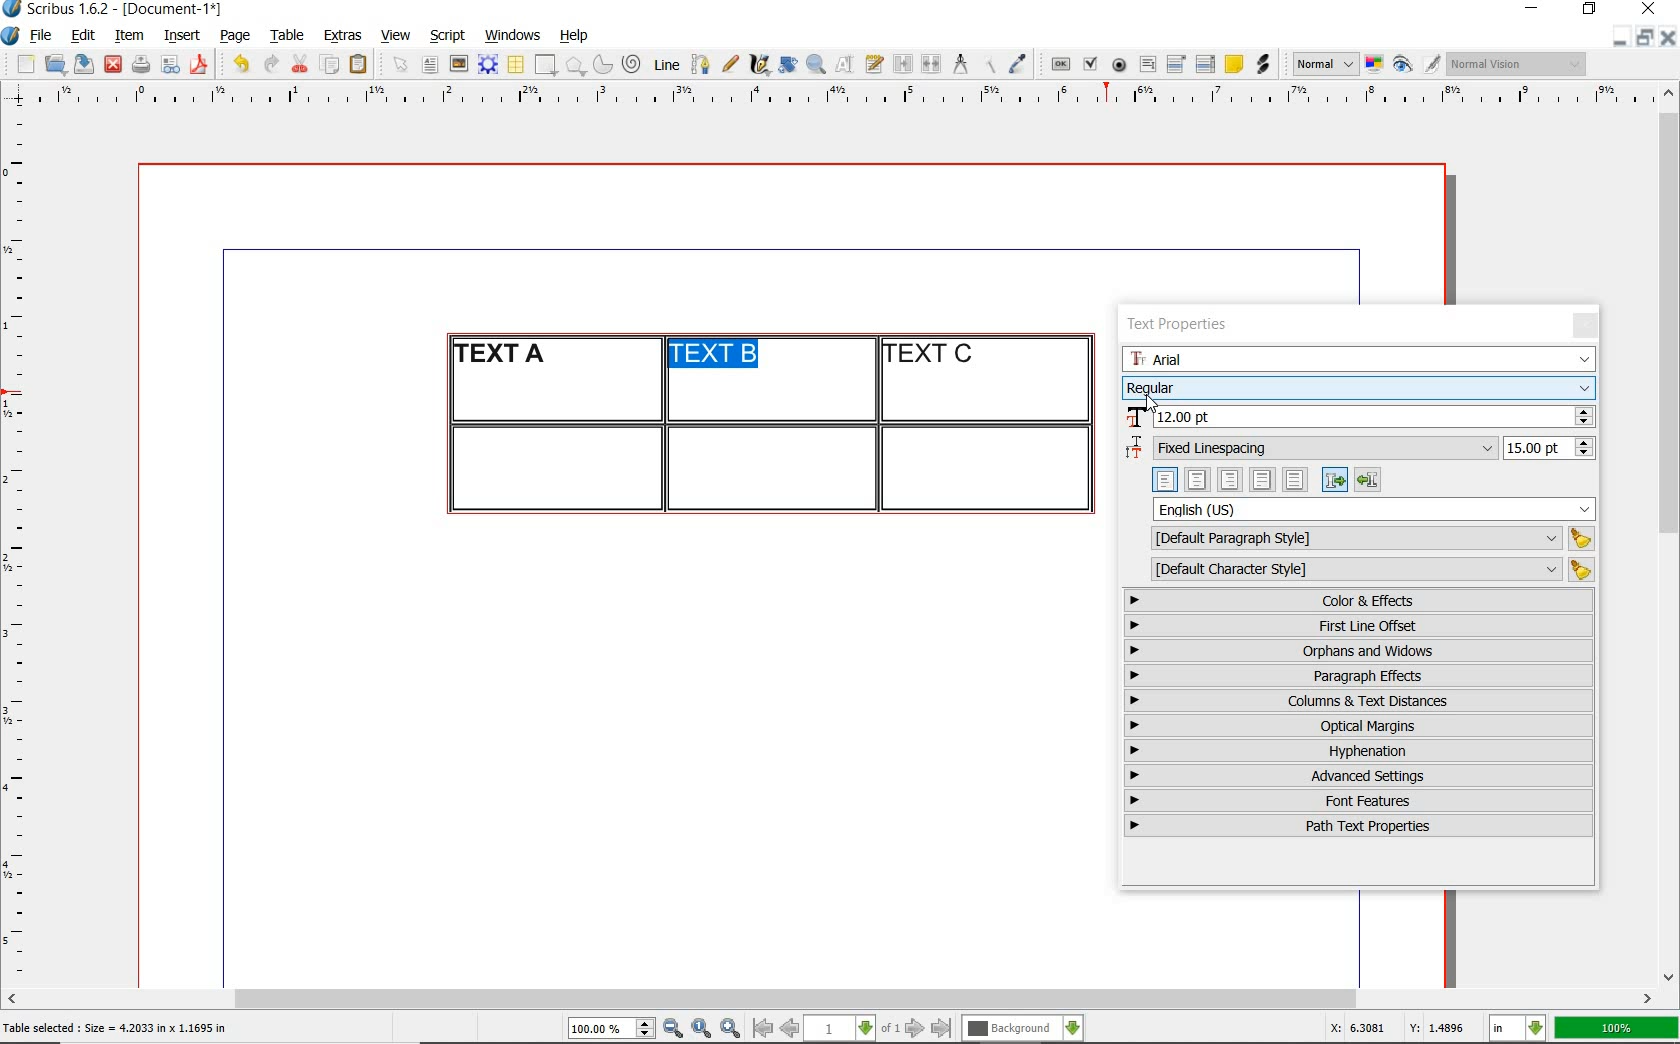 The height and width of the screenshot is (1044, 1680). What do you see at coordinates (1363, 701) in the screenshot?
I see `columns & text distances` at bounding box center [1363, 701].